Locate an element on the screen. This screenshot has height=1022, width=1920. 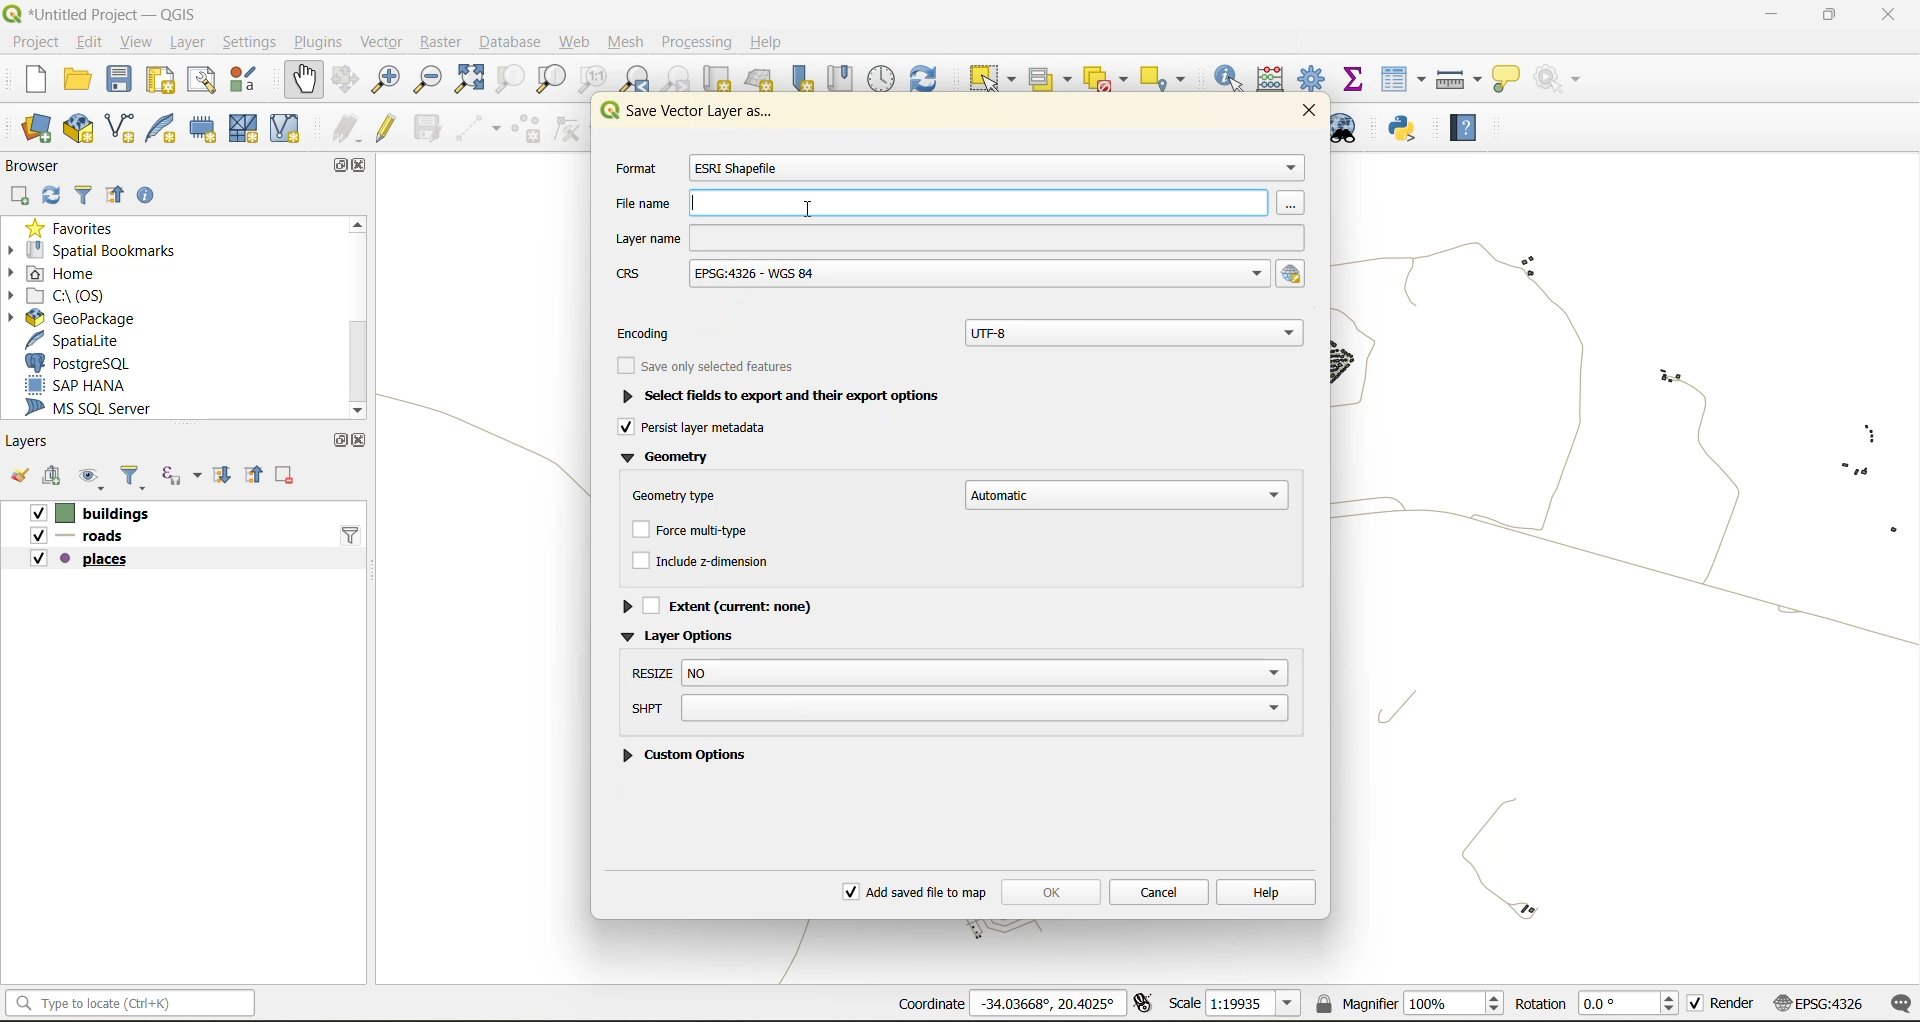
zoom out is located at coordinates (433, 77).